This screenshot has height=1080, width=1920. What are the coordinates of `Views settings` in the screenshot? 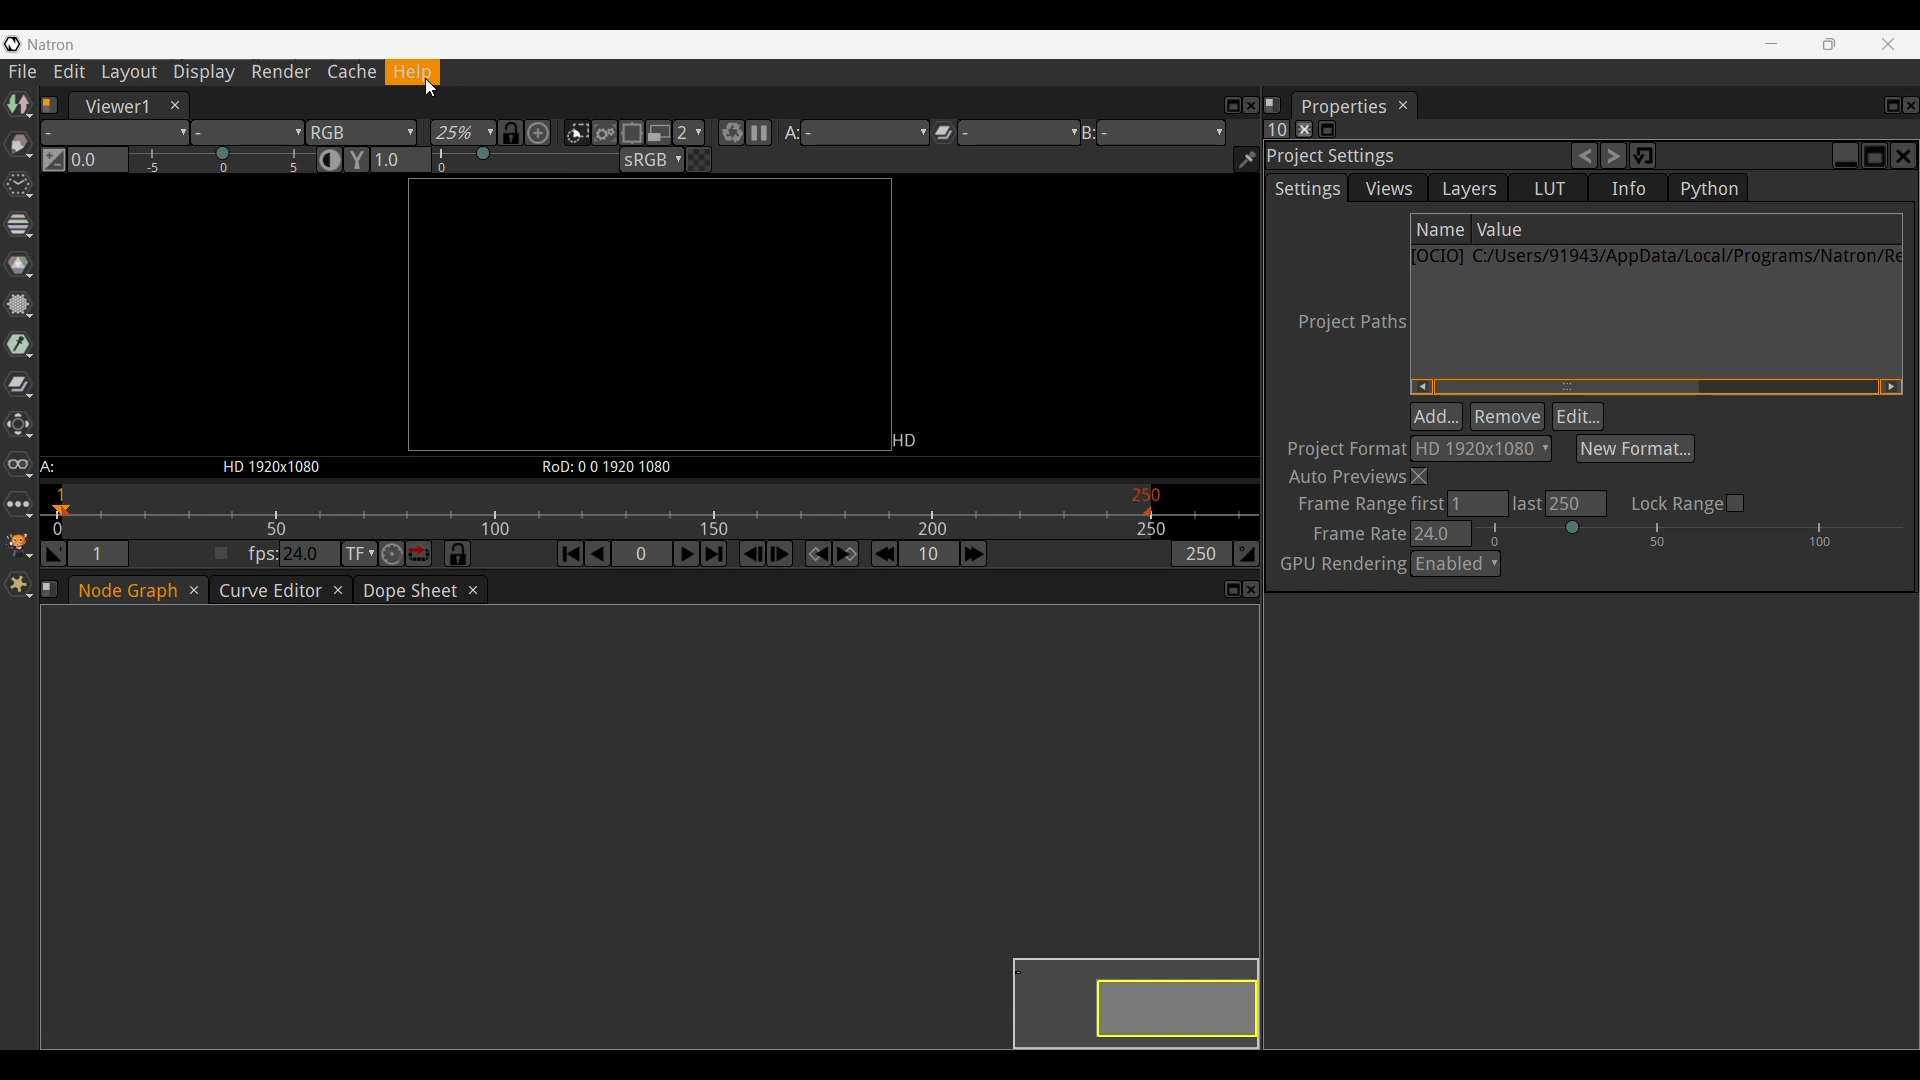 It's located at (1389, 188).